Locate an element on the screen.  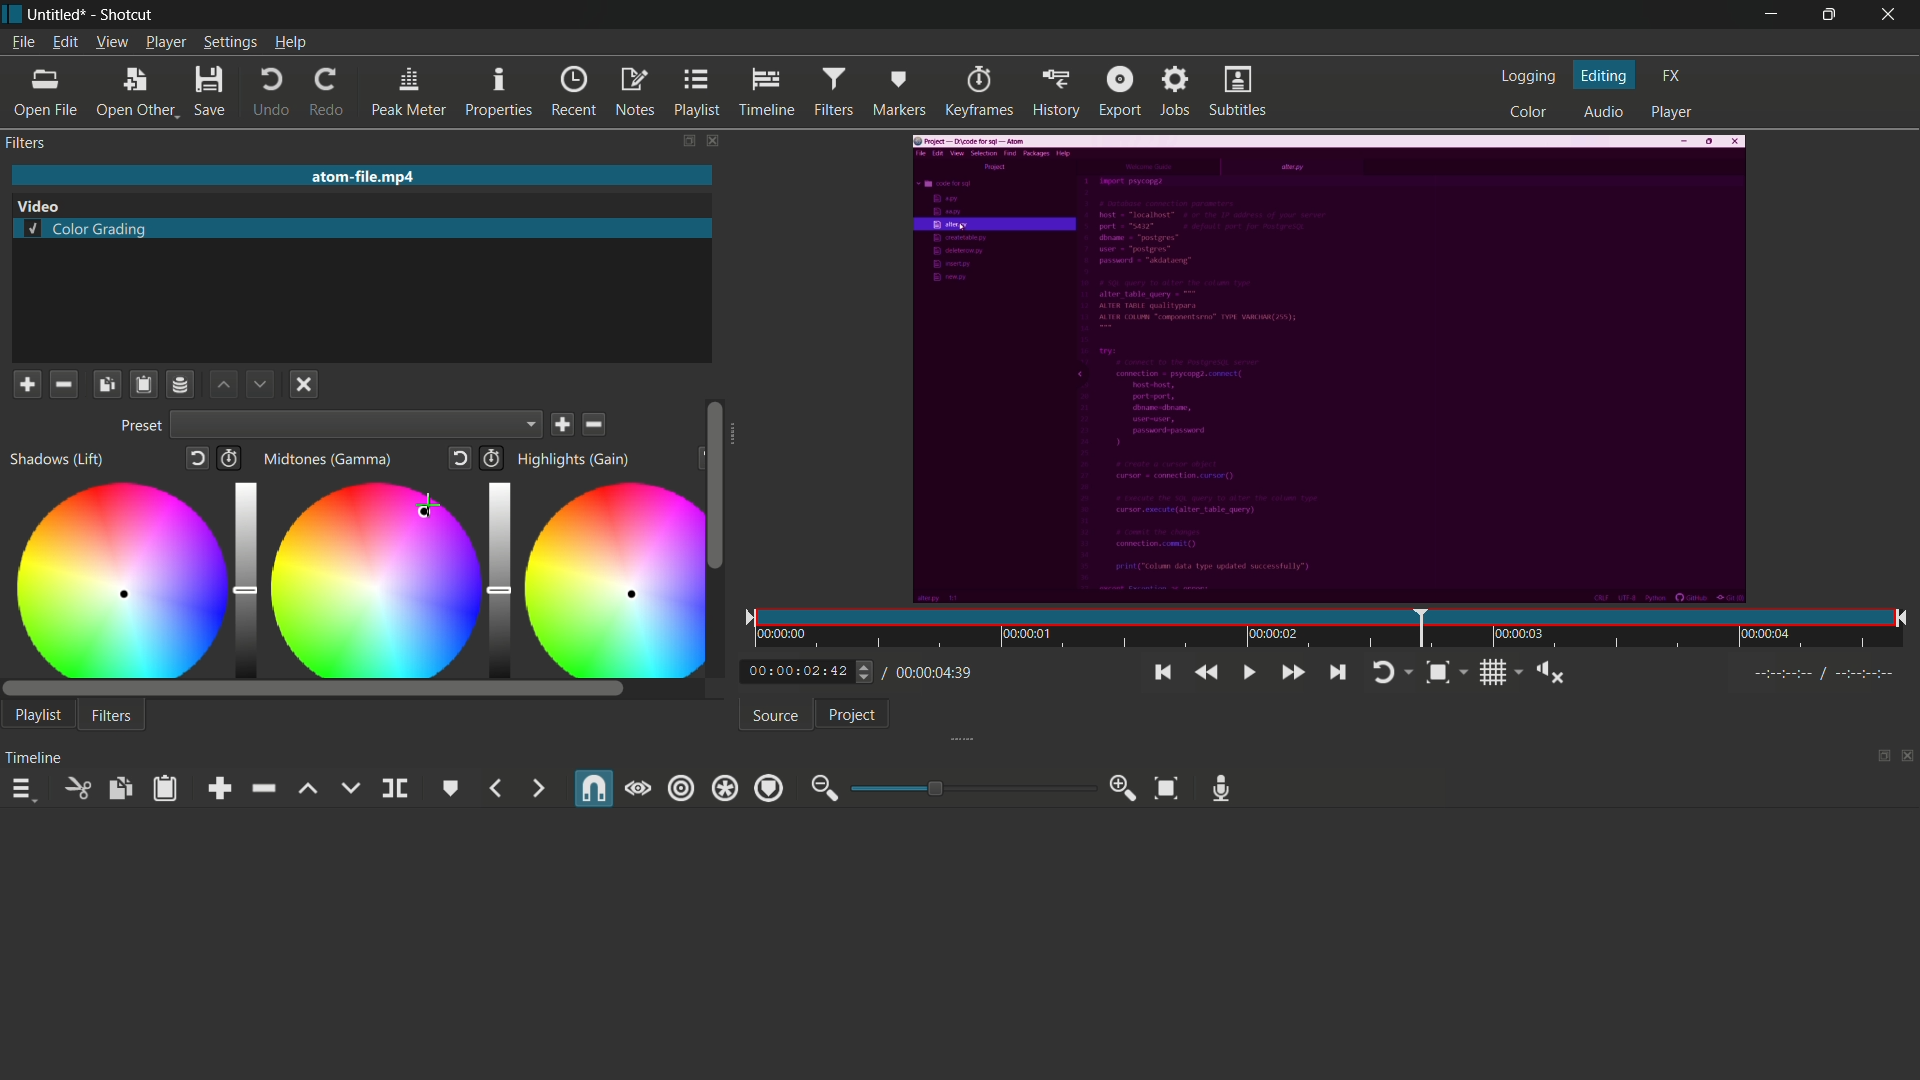
cursor is located at coordinates (427, 506).